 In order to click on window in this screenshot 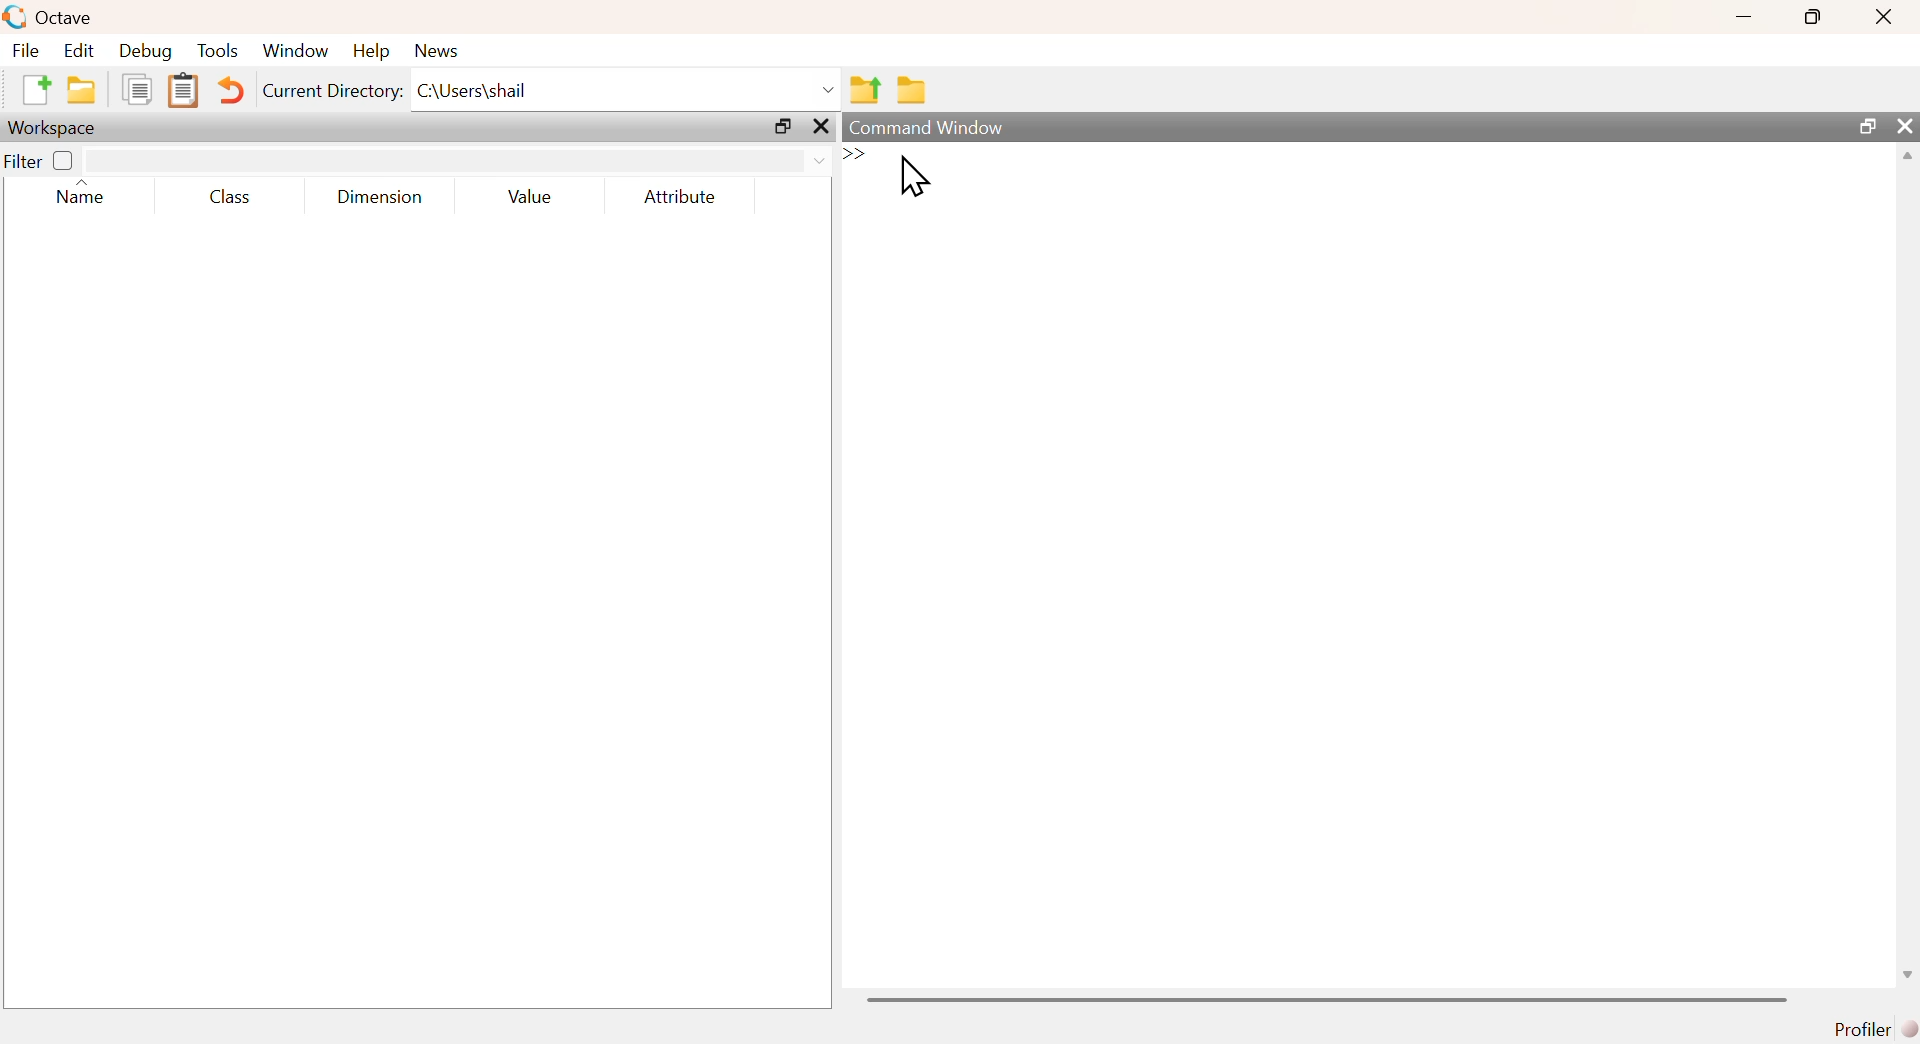, I will do `click(298, 50)`.